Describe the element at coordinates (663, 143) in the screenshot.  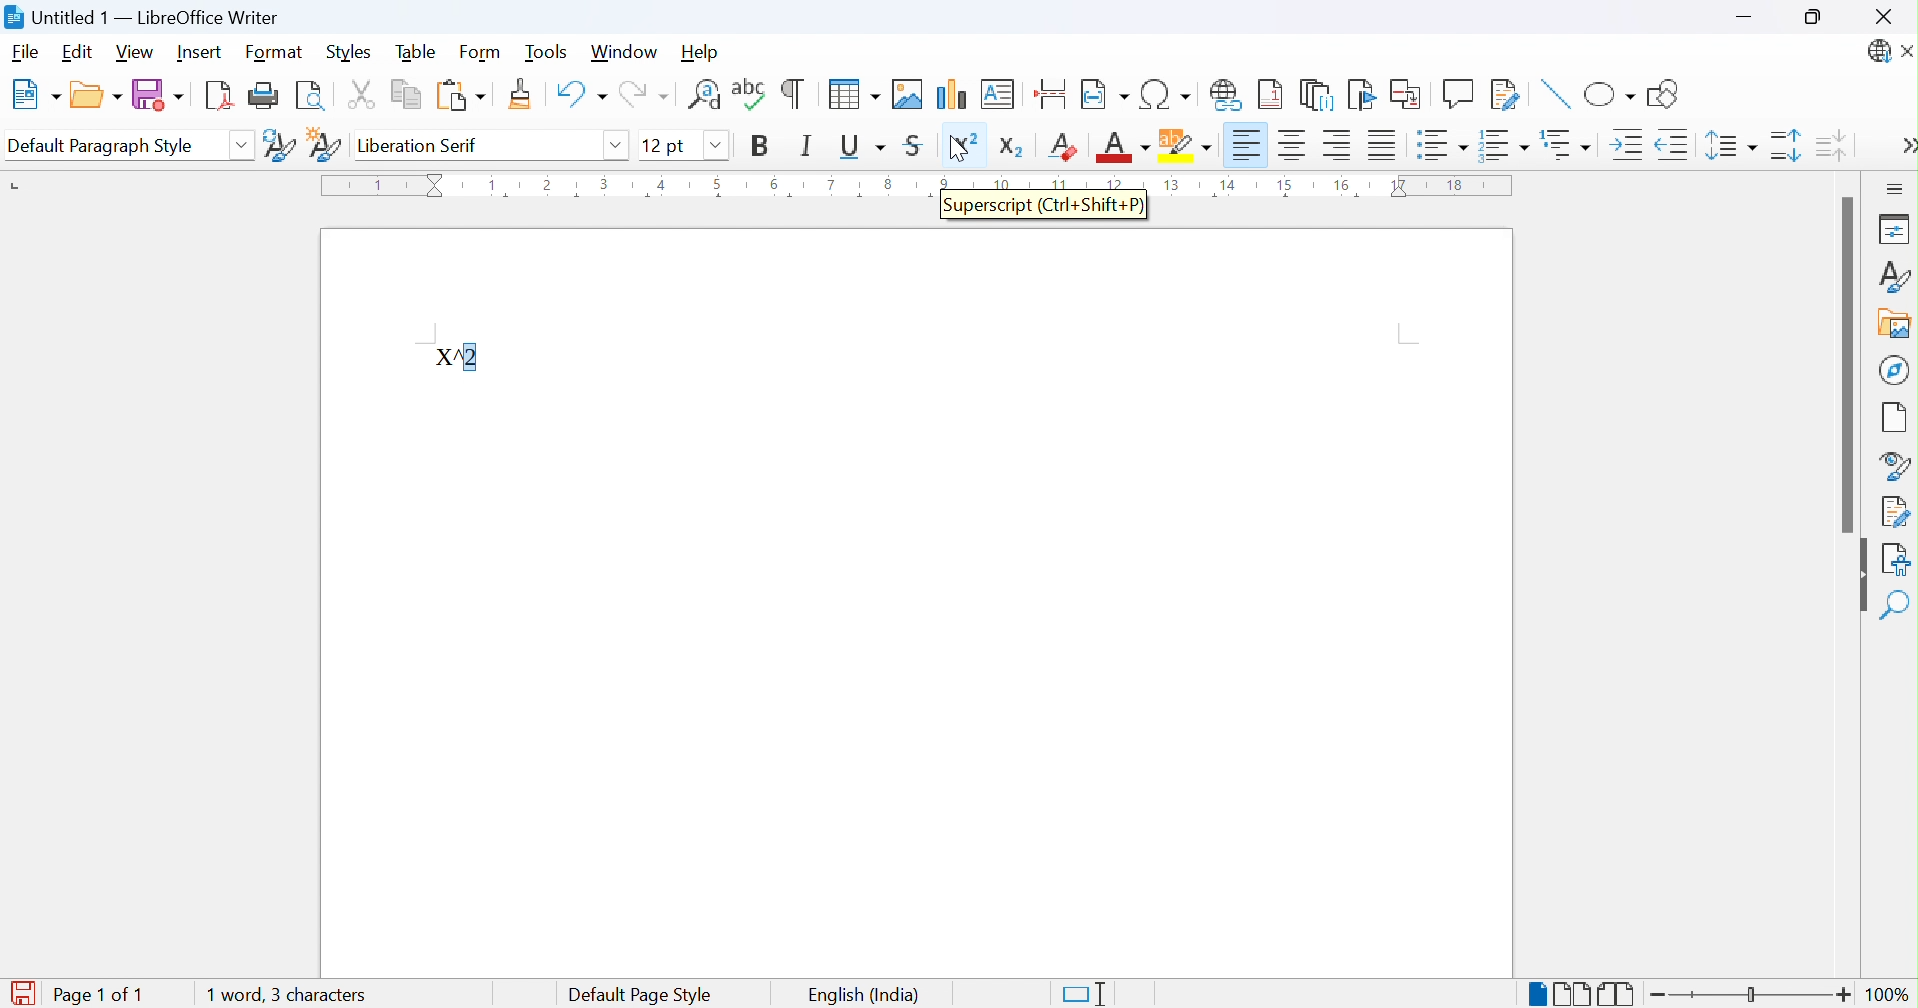
I see `12 pt` at that location.